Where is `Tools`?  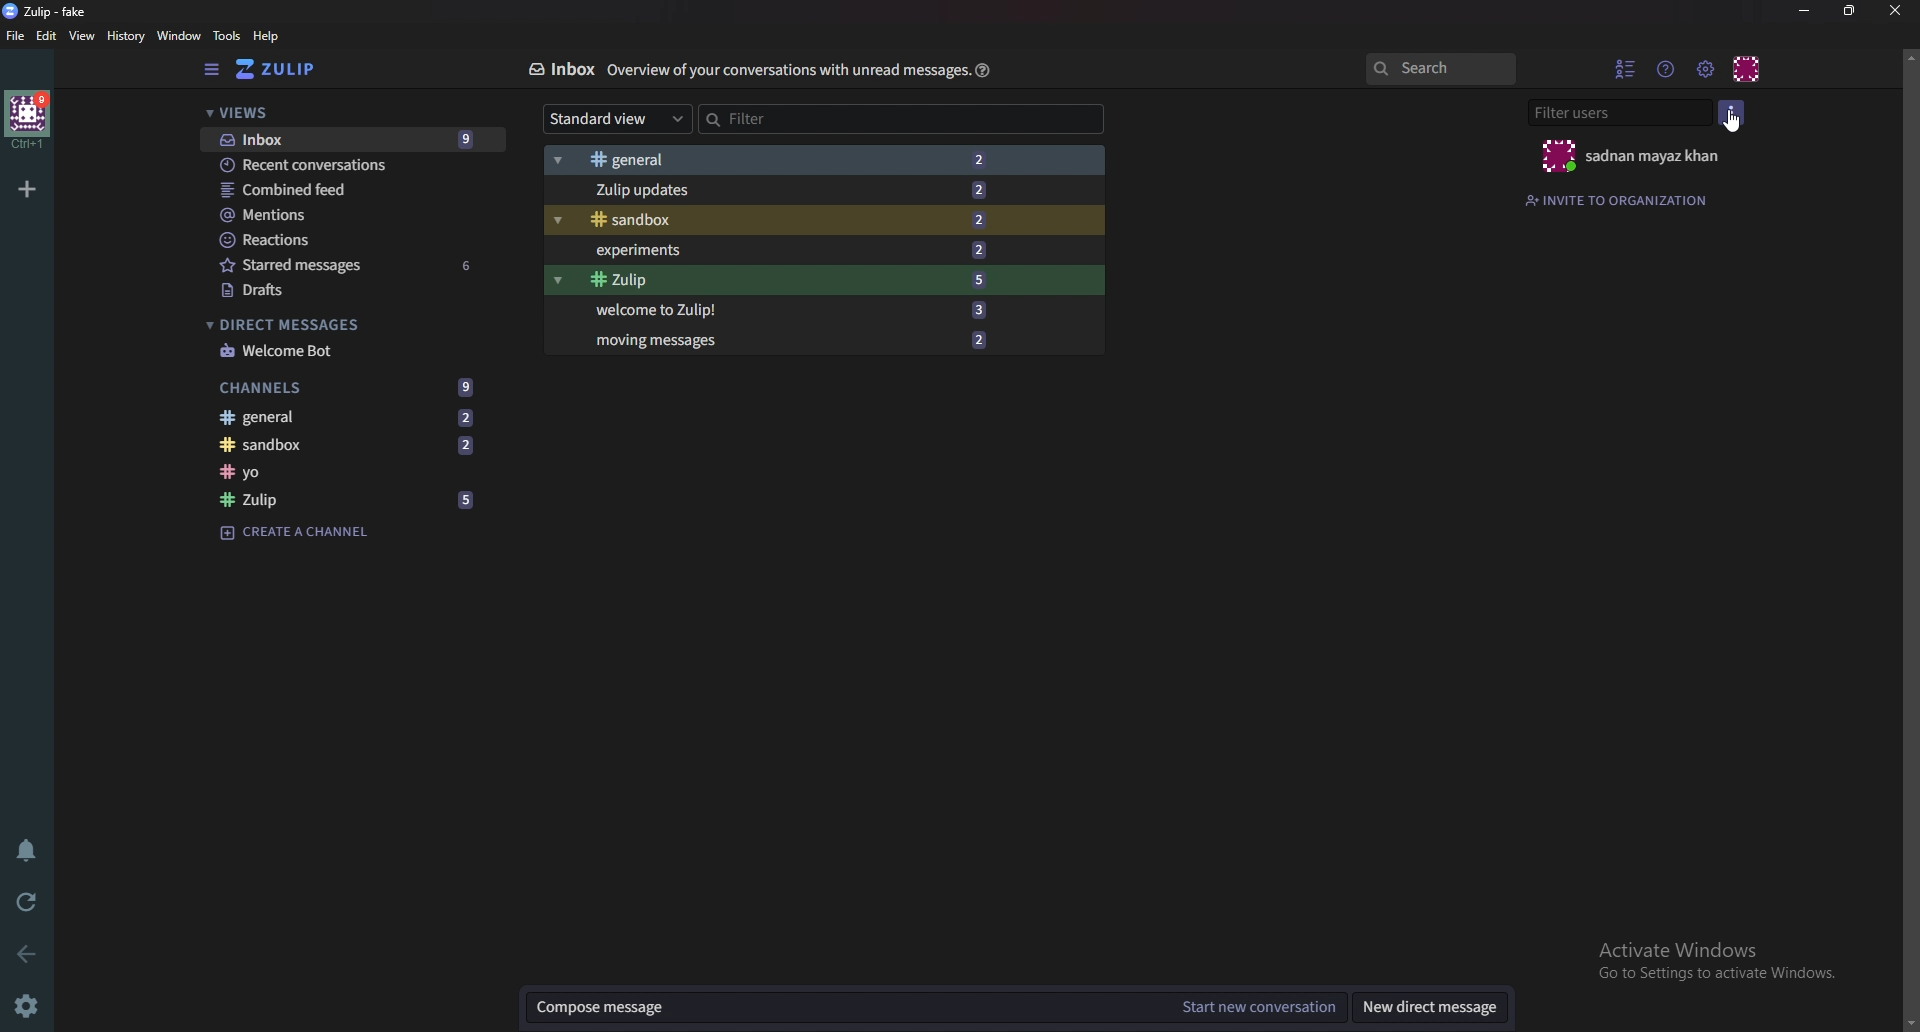
Tools is located at coordinates (226, 36).